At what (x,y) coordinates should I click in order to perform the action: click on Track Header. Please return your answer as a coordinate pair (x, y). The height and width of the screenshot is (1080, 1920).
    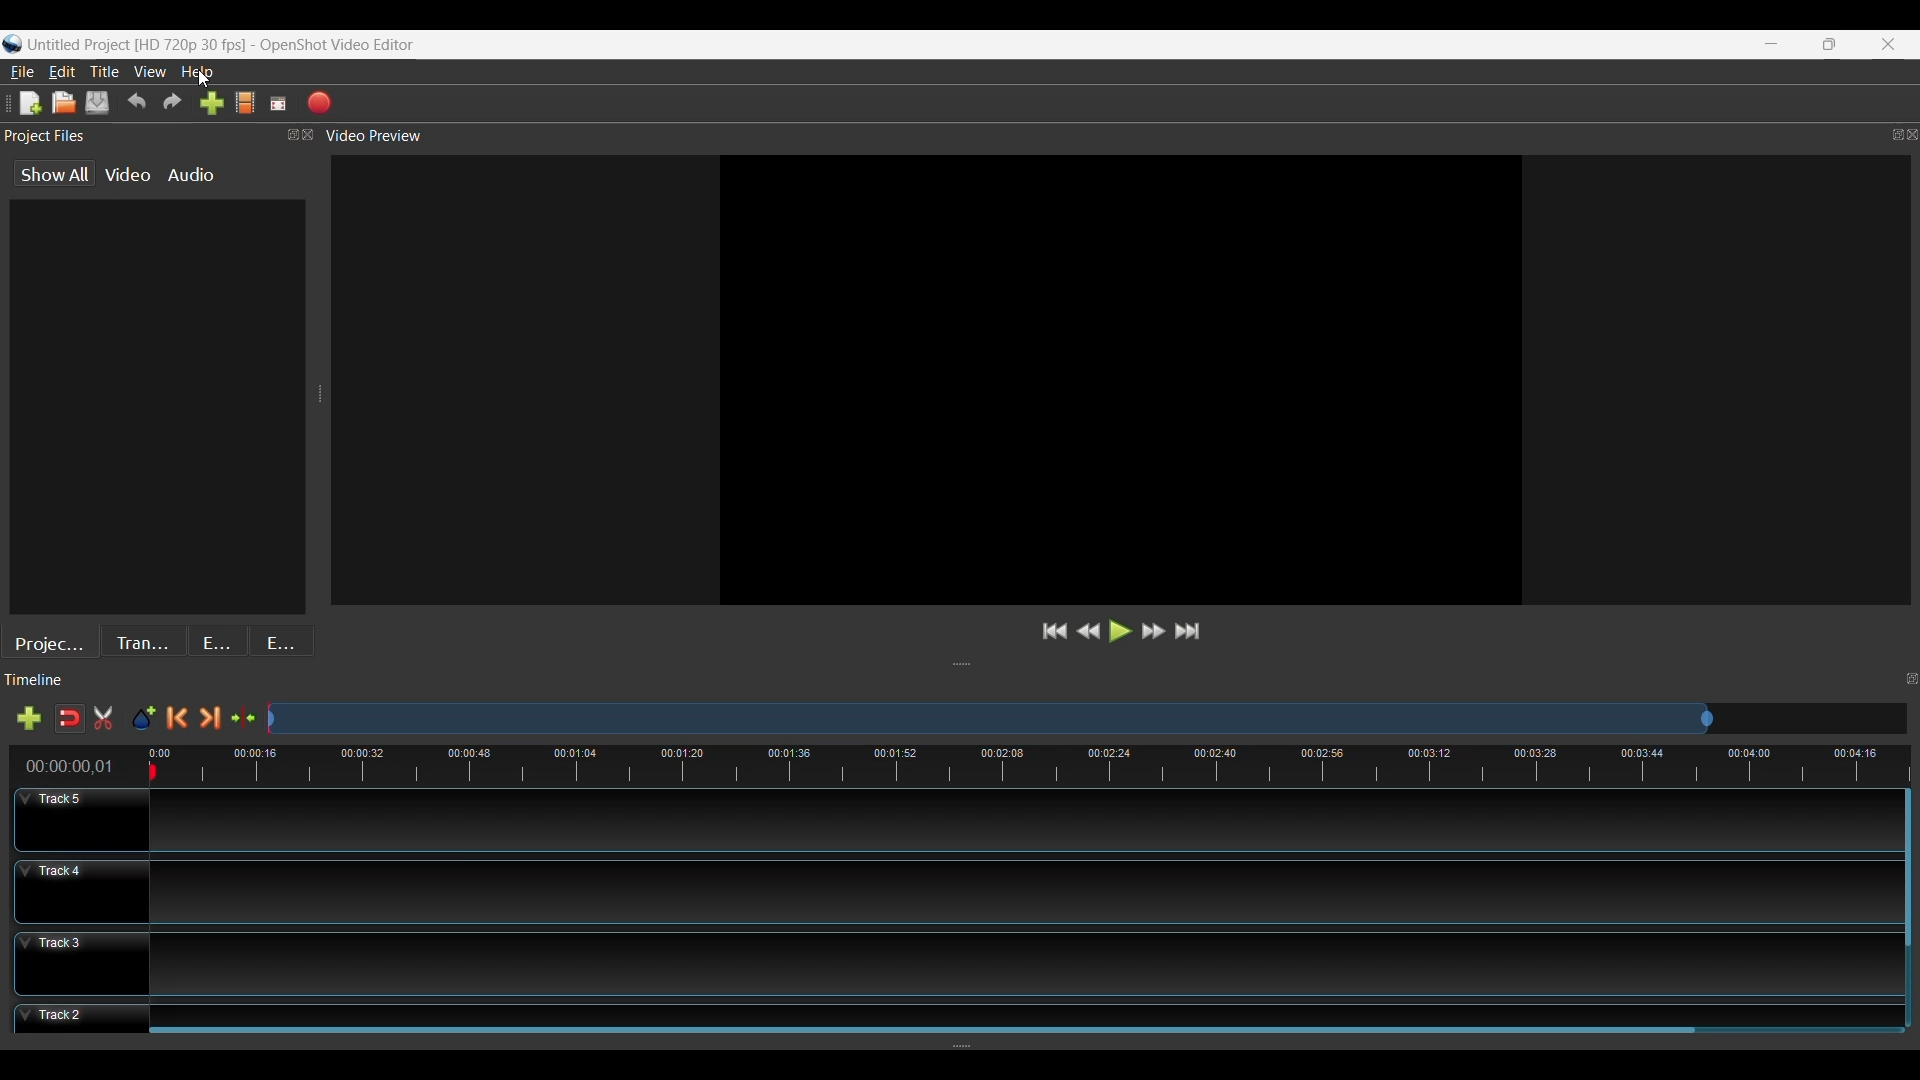
    Looking at the image, I should click on (76, 1017).